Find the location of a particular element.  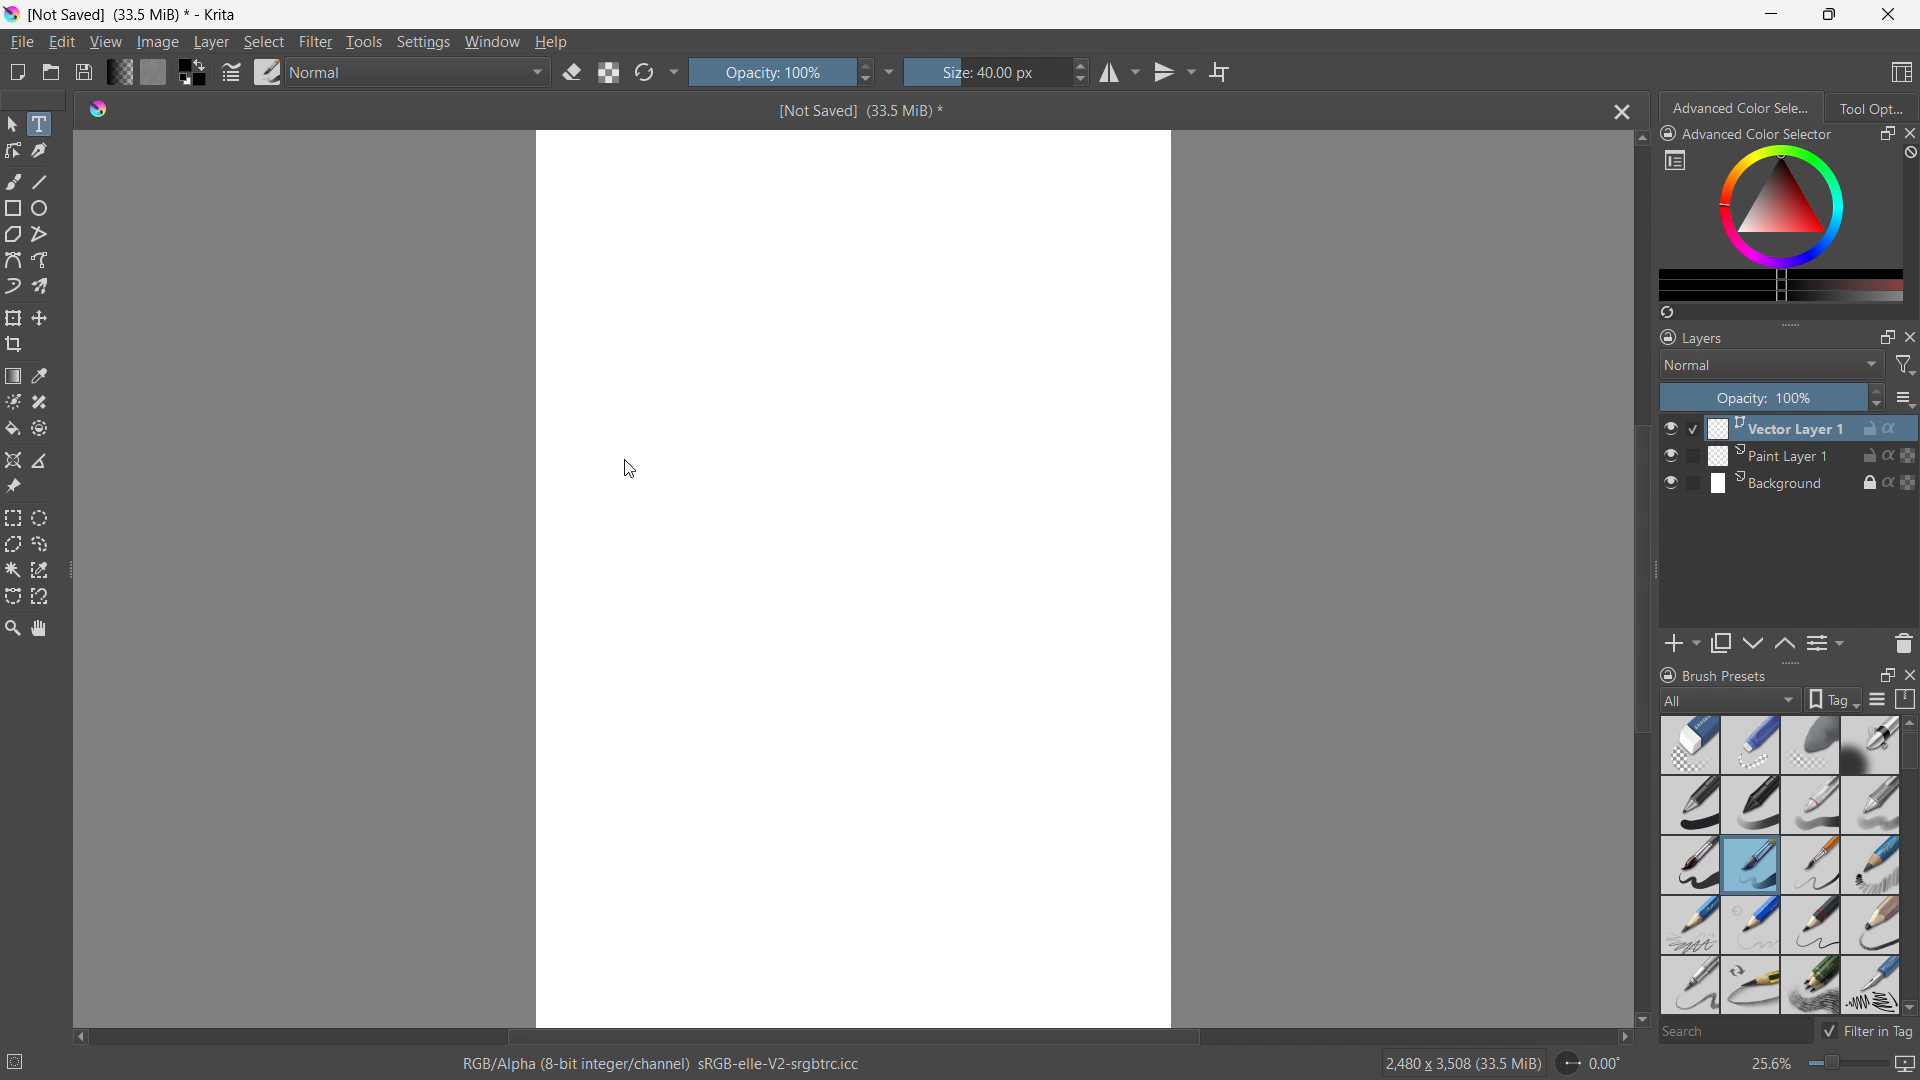

brush presets is located at coordinates (1713, 674).